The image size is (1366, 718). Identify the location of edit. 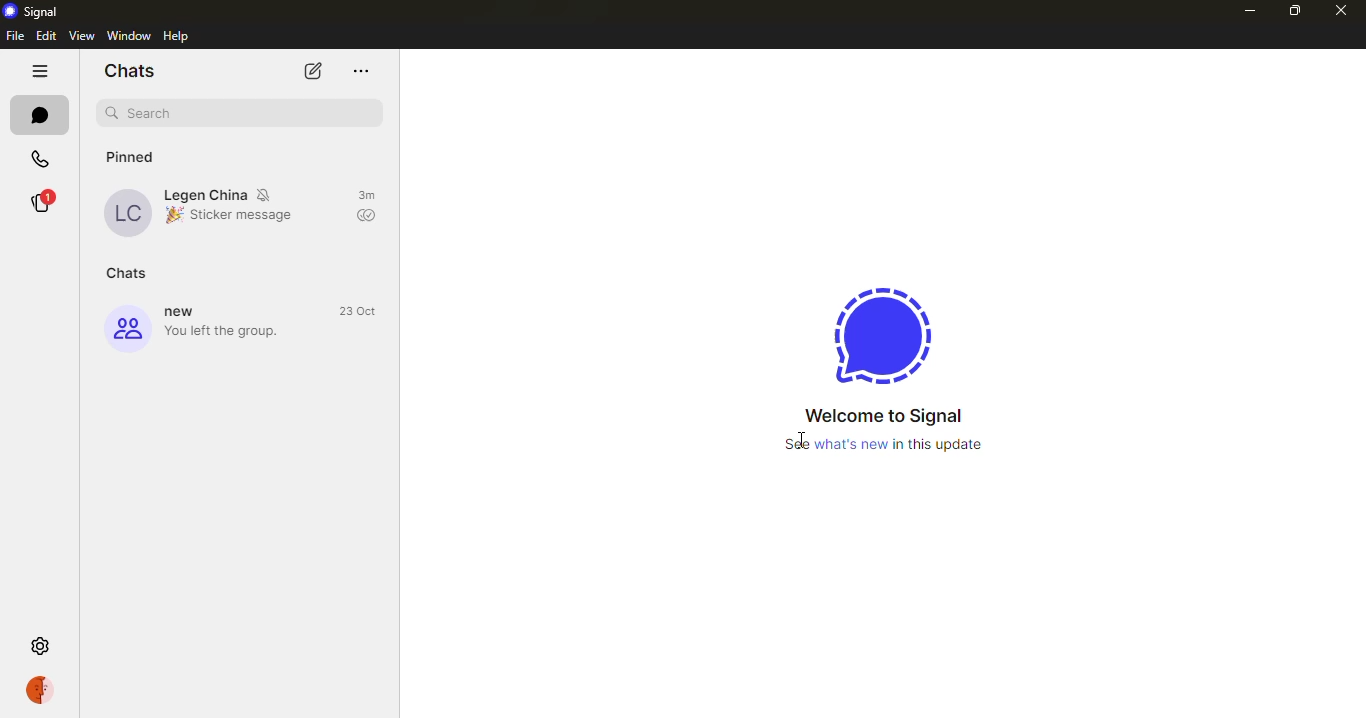
(47, 35).